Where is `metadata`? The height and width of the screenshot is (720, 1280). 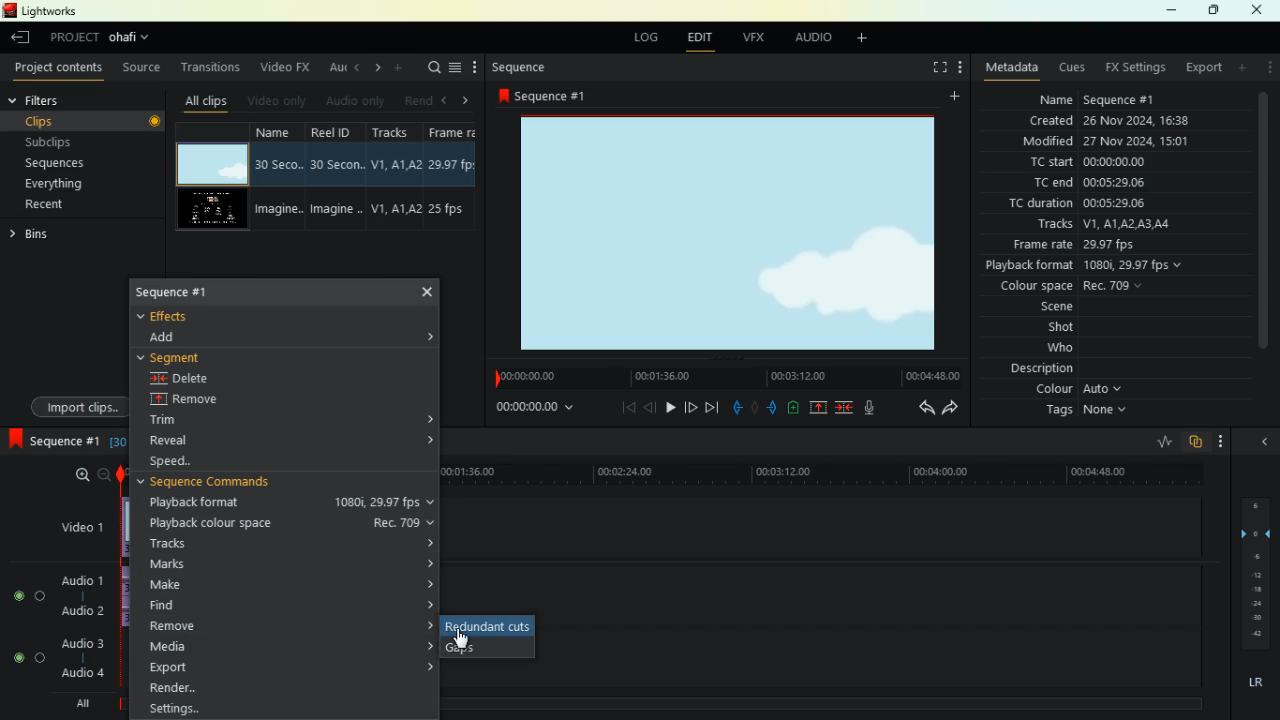 metadata is located at coordinates (1012, 68).